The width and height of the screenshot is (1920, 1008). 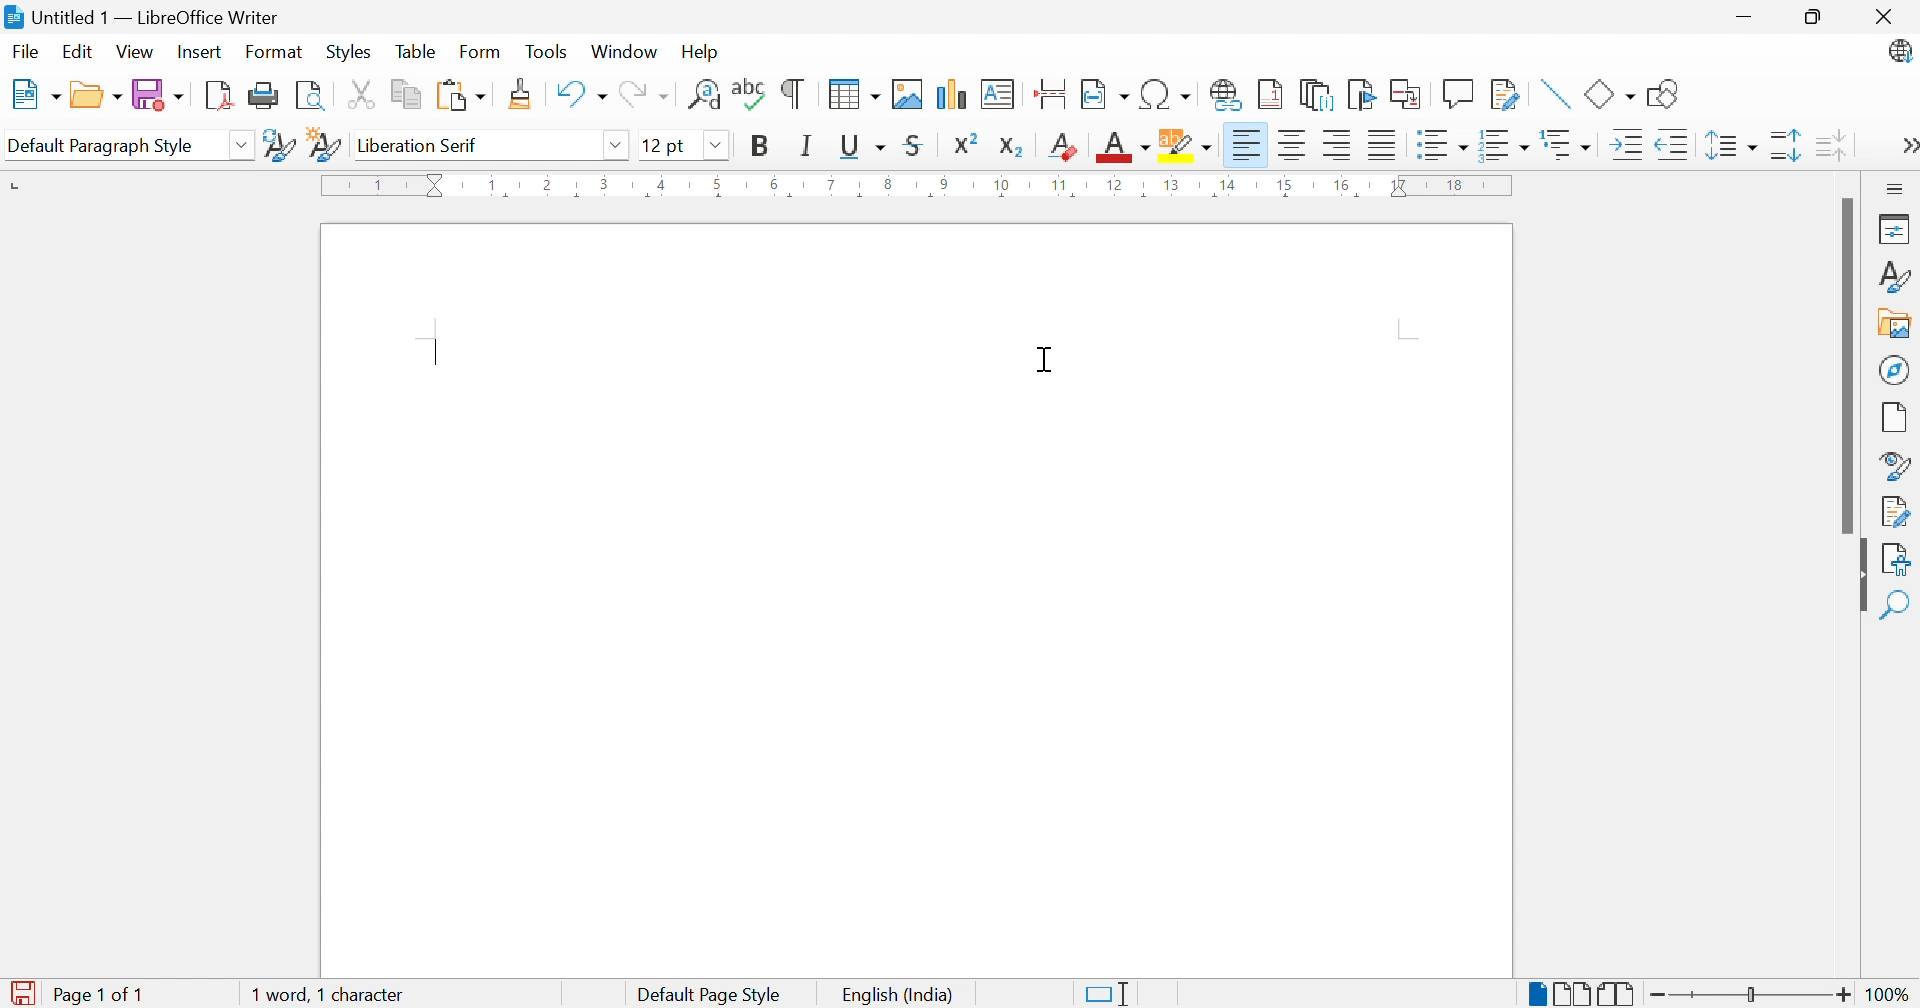 What do you see at coordinates (644, 95) in the screenshot?
I see `Redo` at bounding box center [644, 95].